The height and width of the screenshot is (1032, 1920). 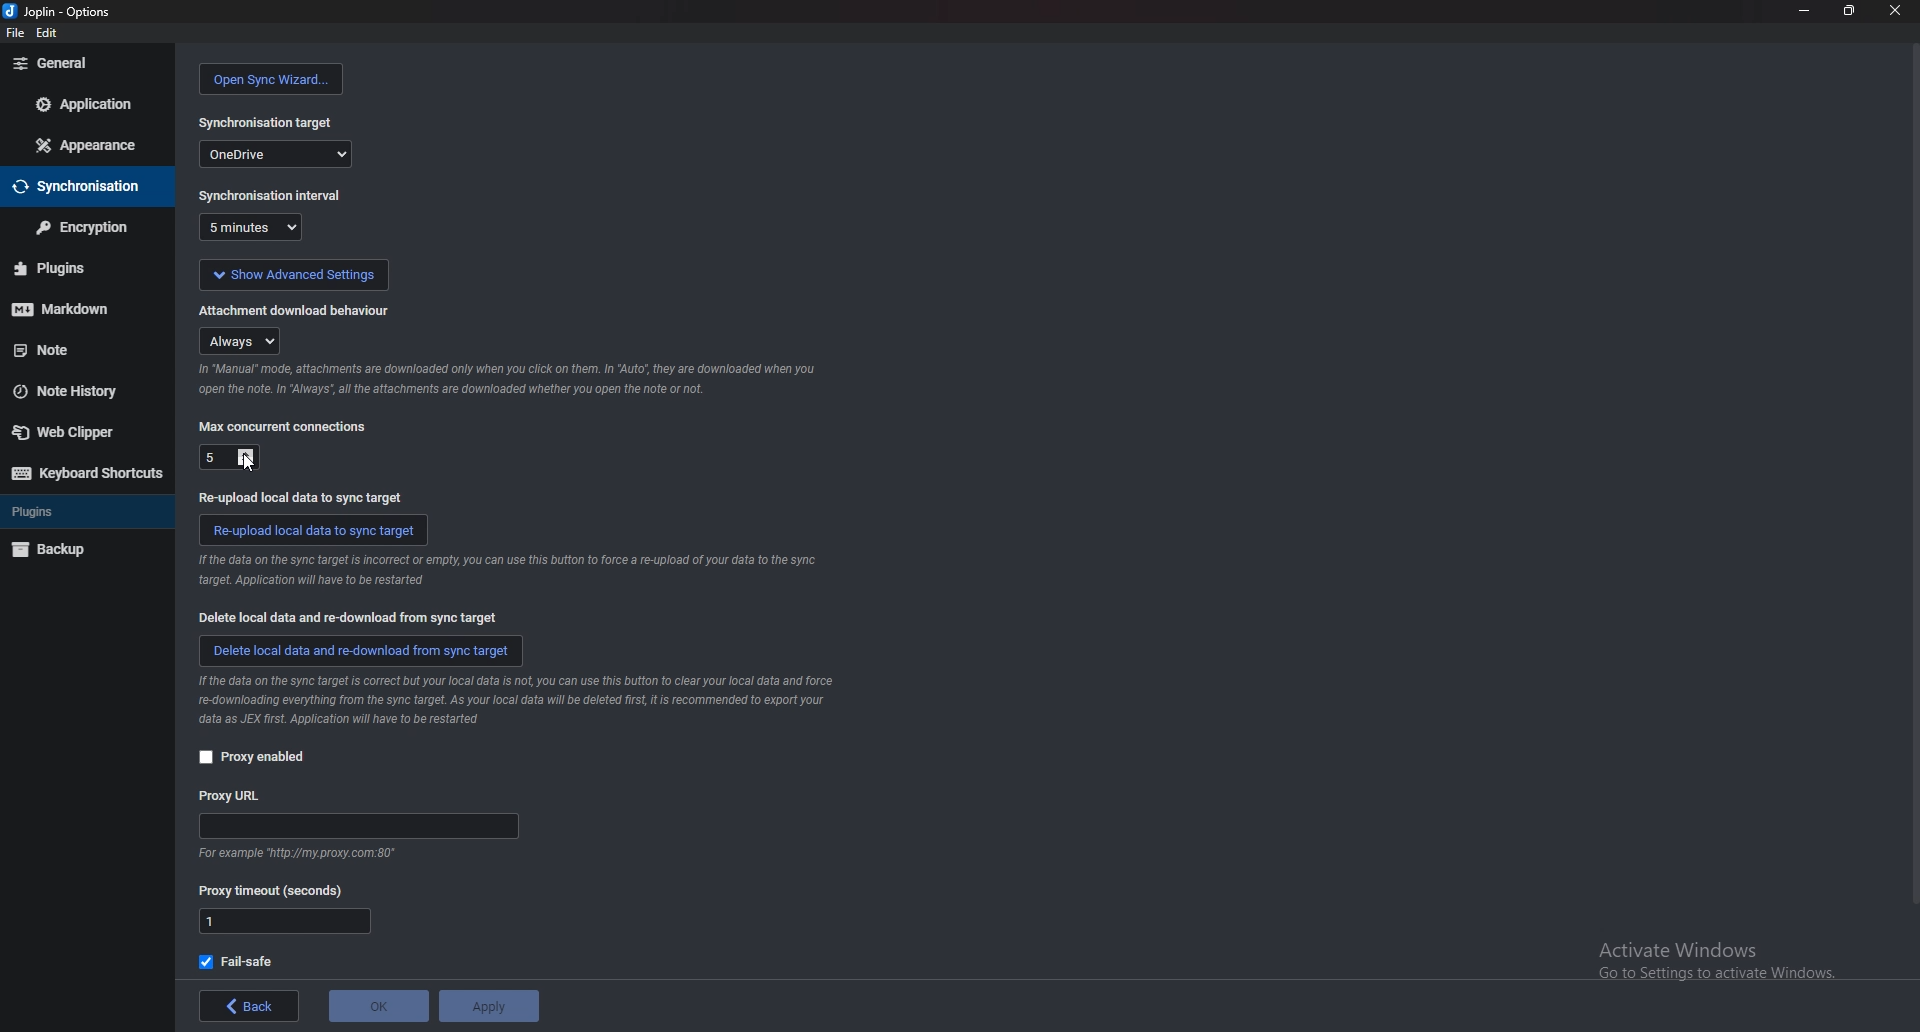 What do you see at coordinates (254, 227) in the screenshot?
I see `5 minutes` at bounding box center [254, 227].